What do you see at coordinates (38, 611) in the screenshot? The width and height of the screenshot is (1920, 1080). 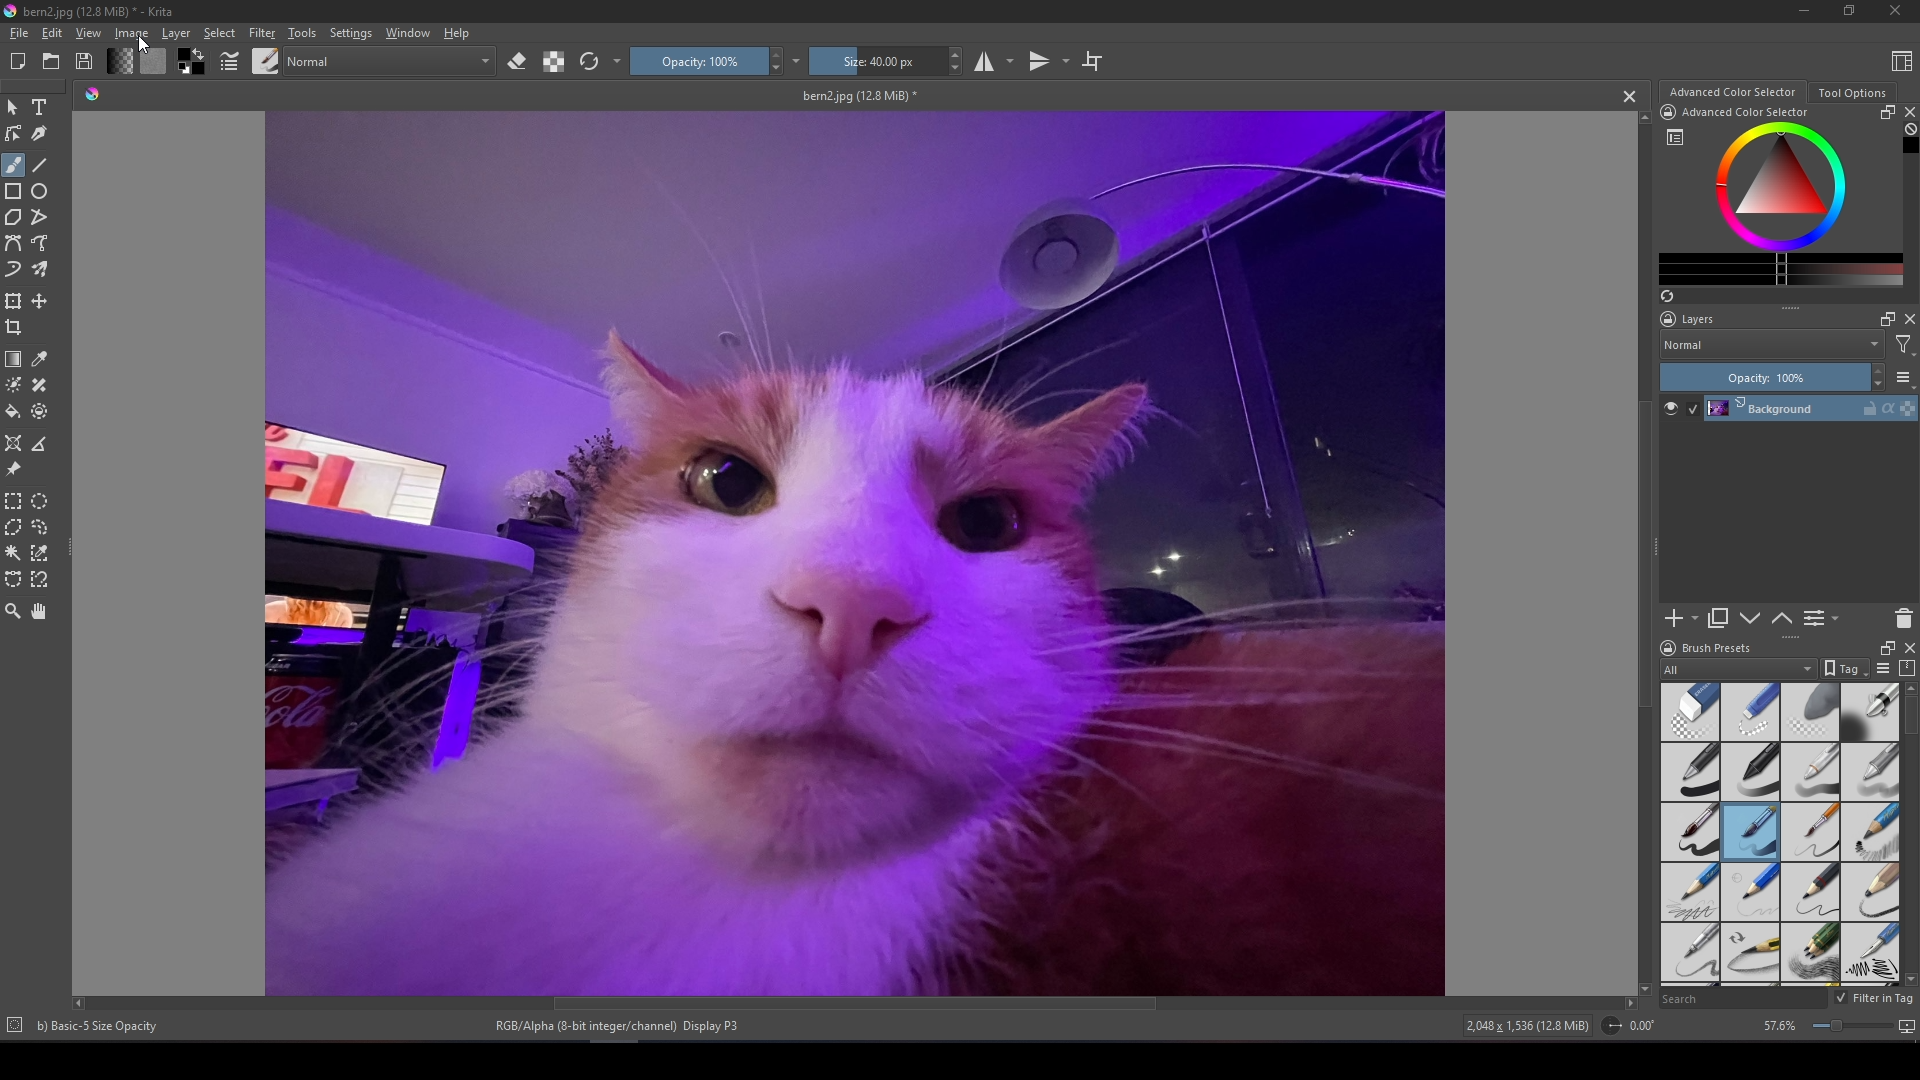 I see `Pan tool` at bounding box center [38, 611].